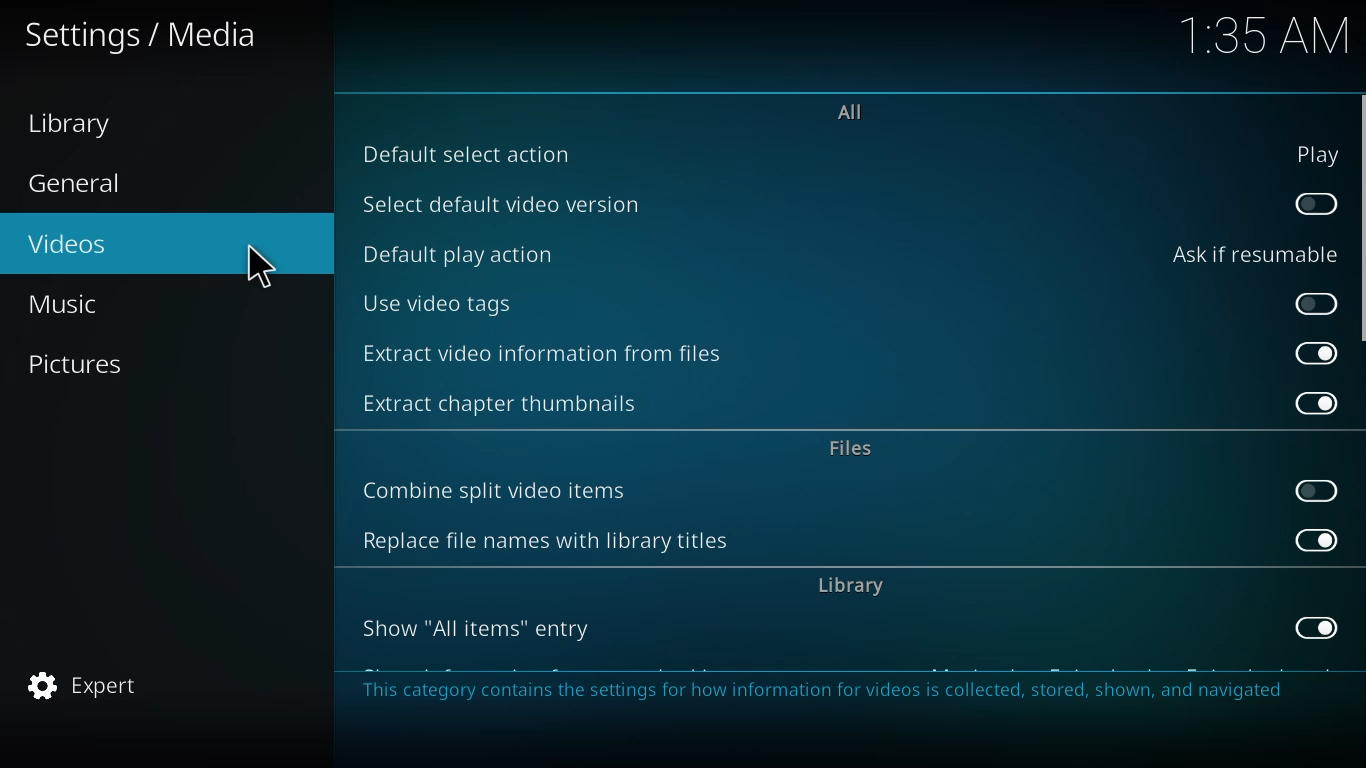 This screenshot has height=768, width=1366. What do you see at coordinates (1252, 254) in the screenshot?
I see `ask` at bounding box center [1252, 254].